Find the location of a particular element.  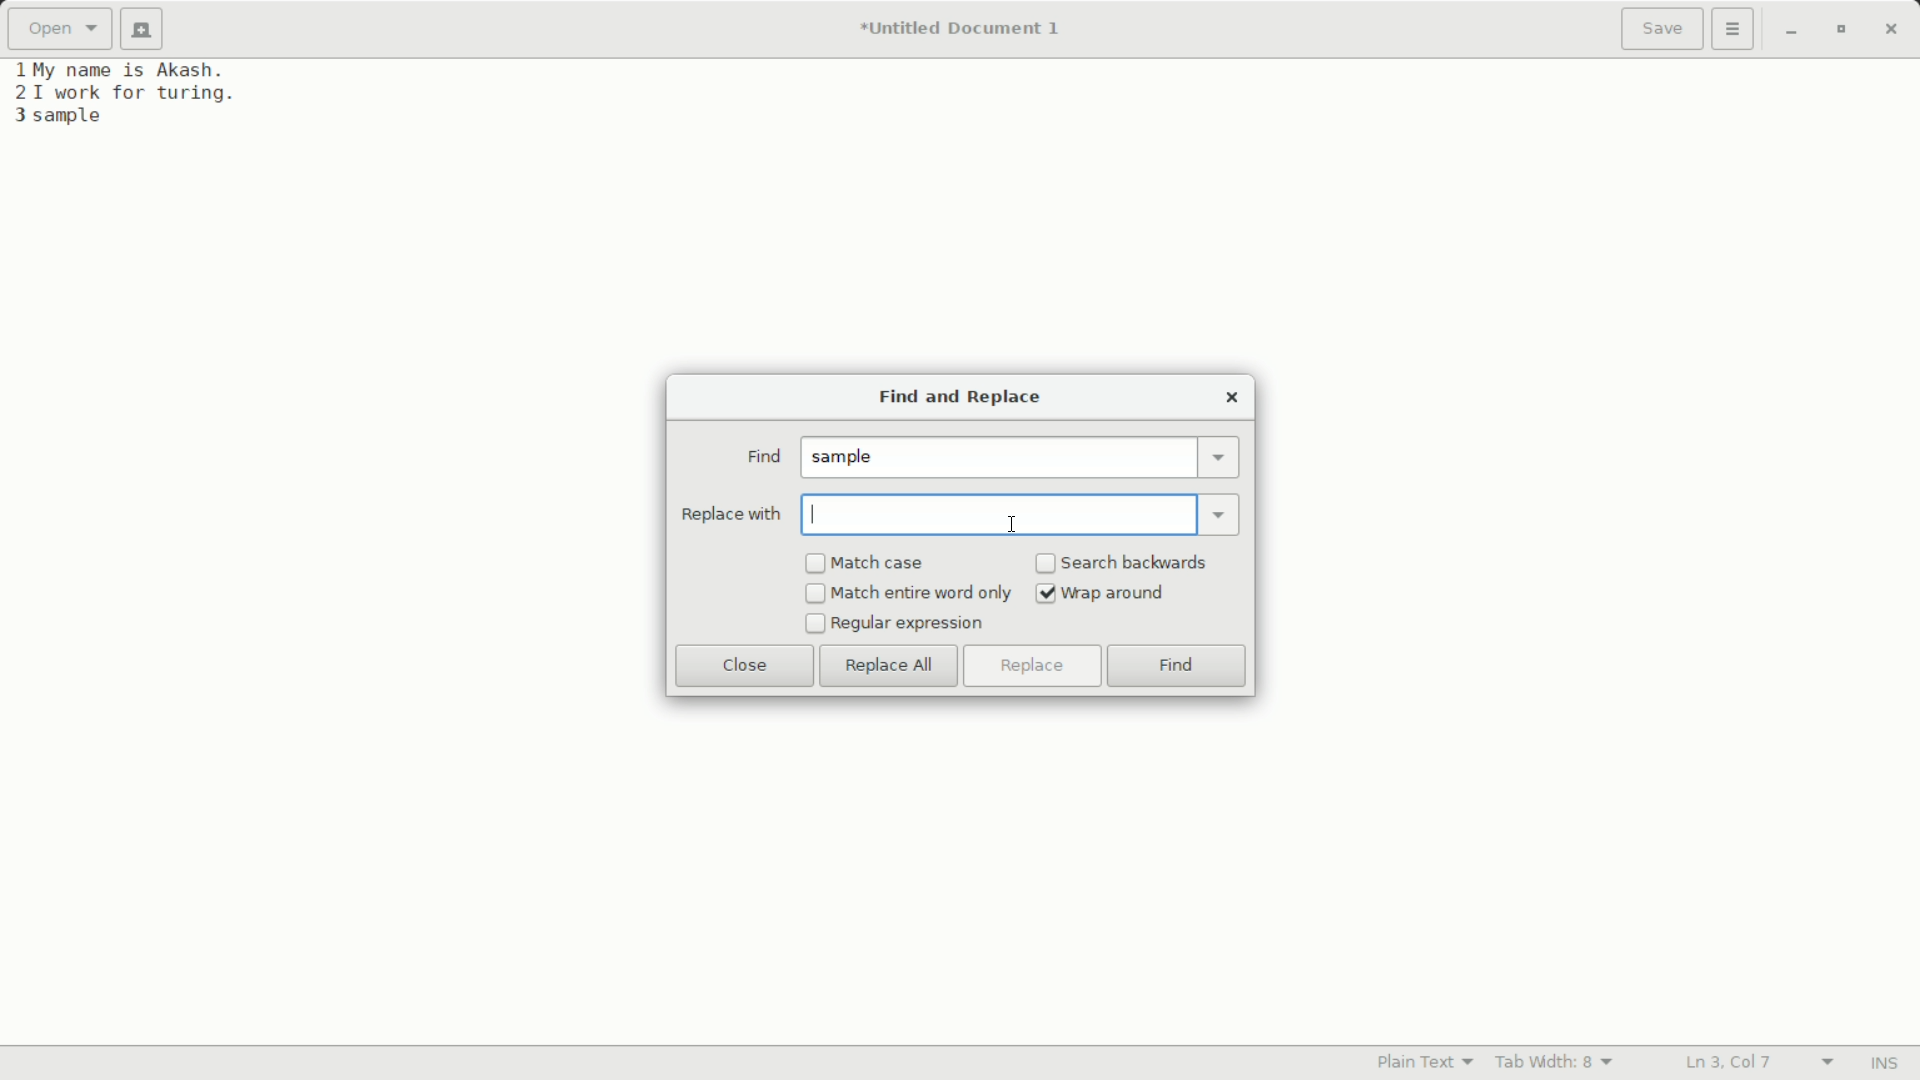

replace with input bar is located at coordinates (1015, 515).